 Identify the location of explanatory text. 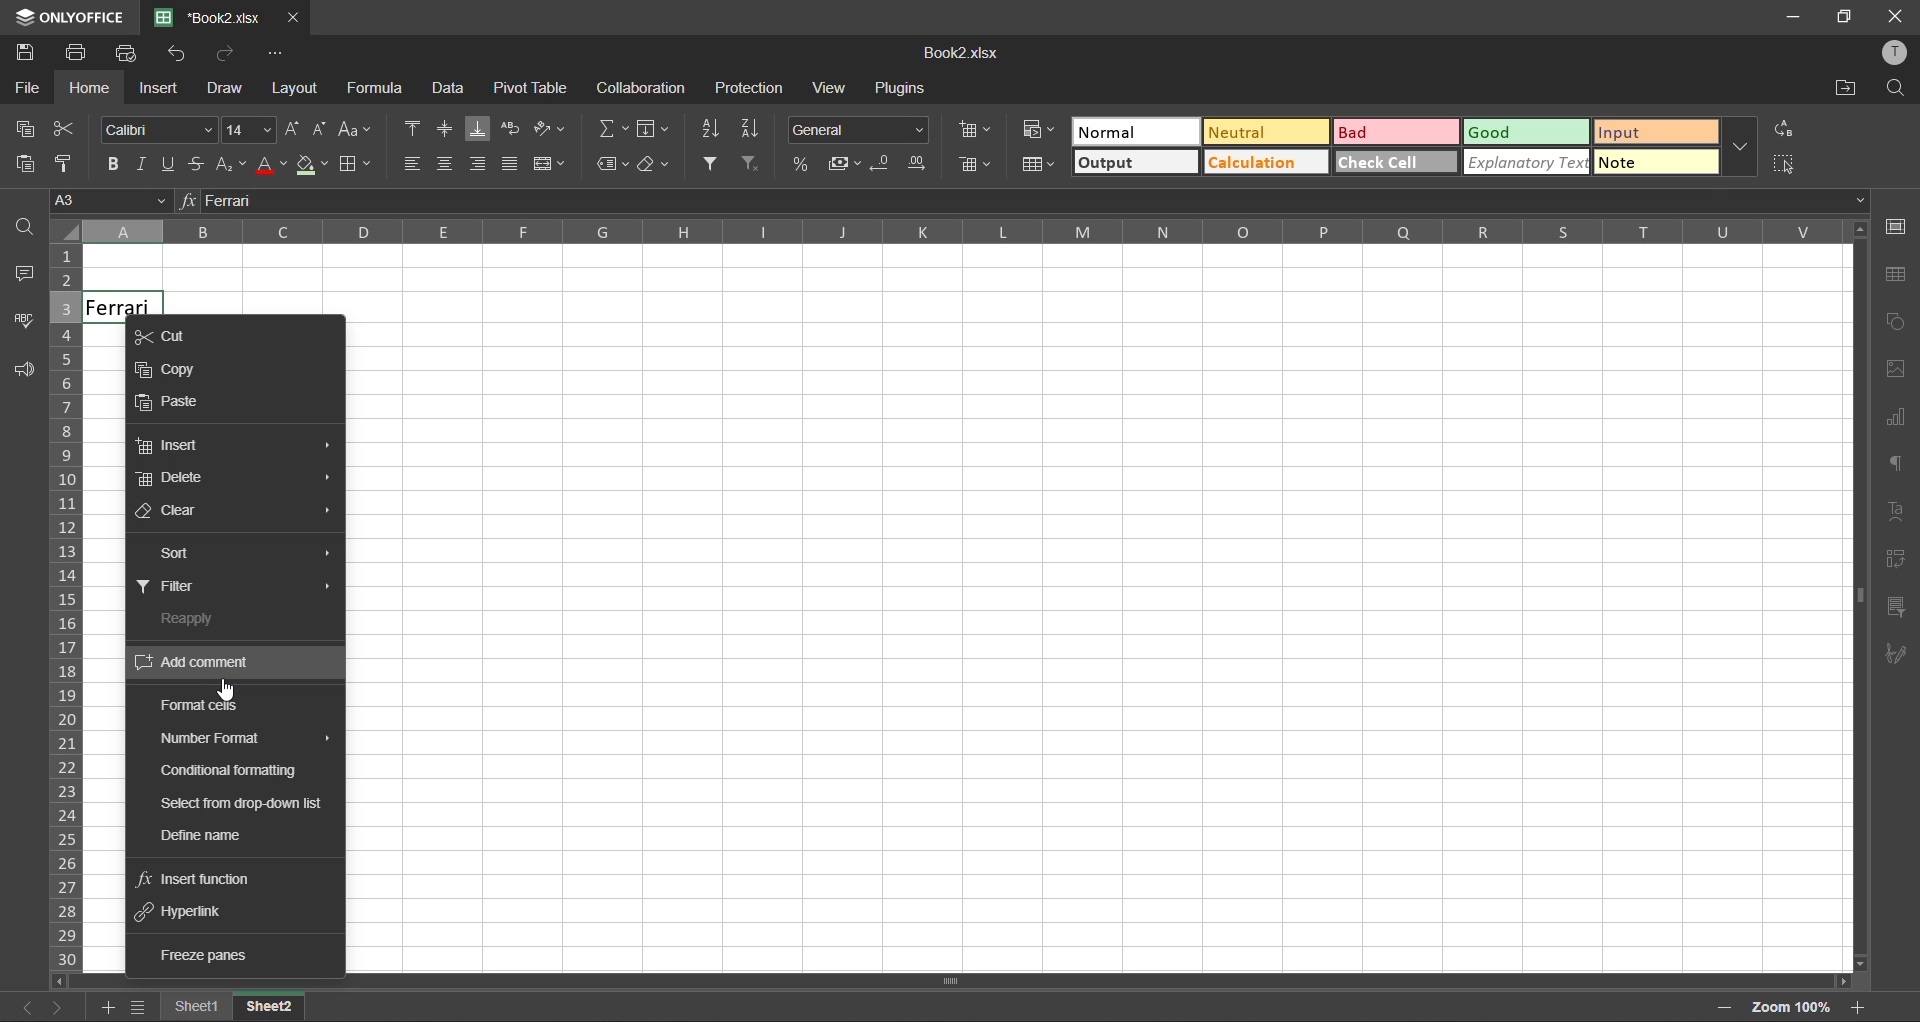
(1528, 163).